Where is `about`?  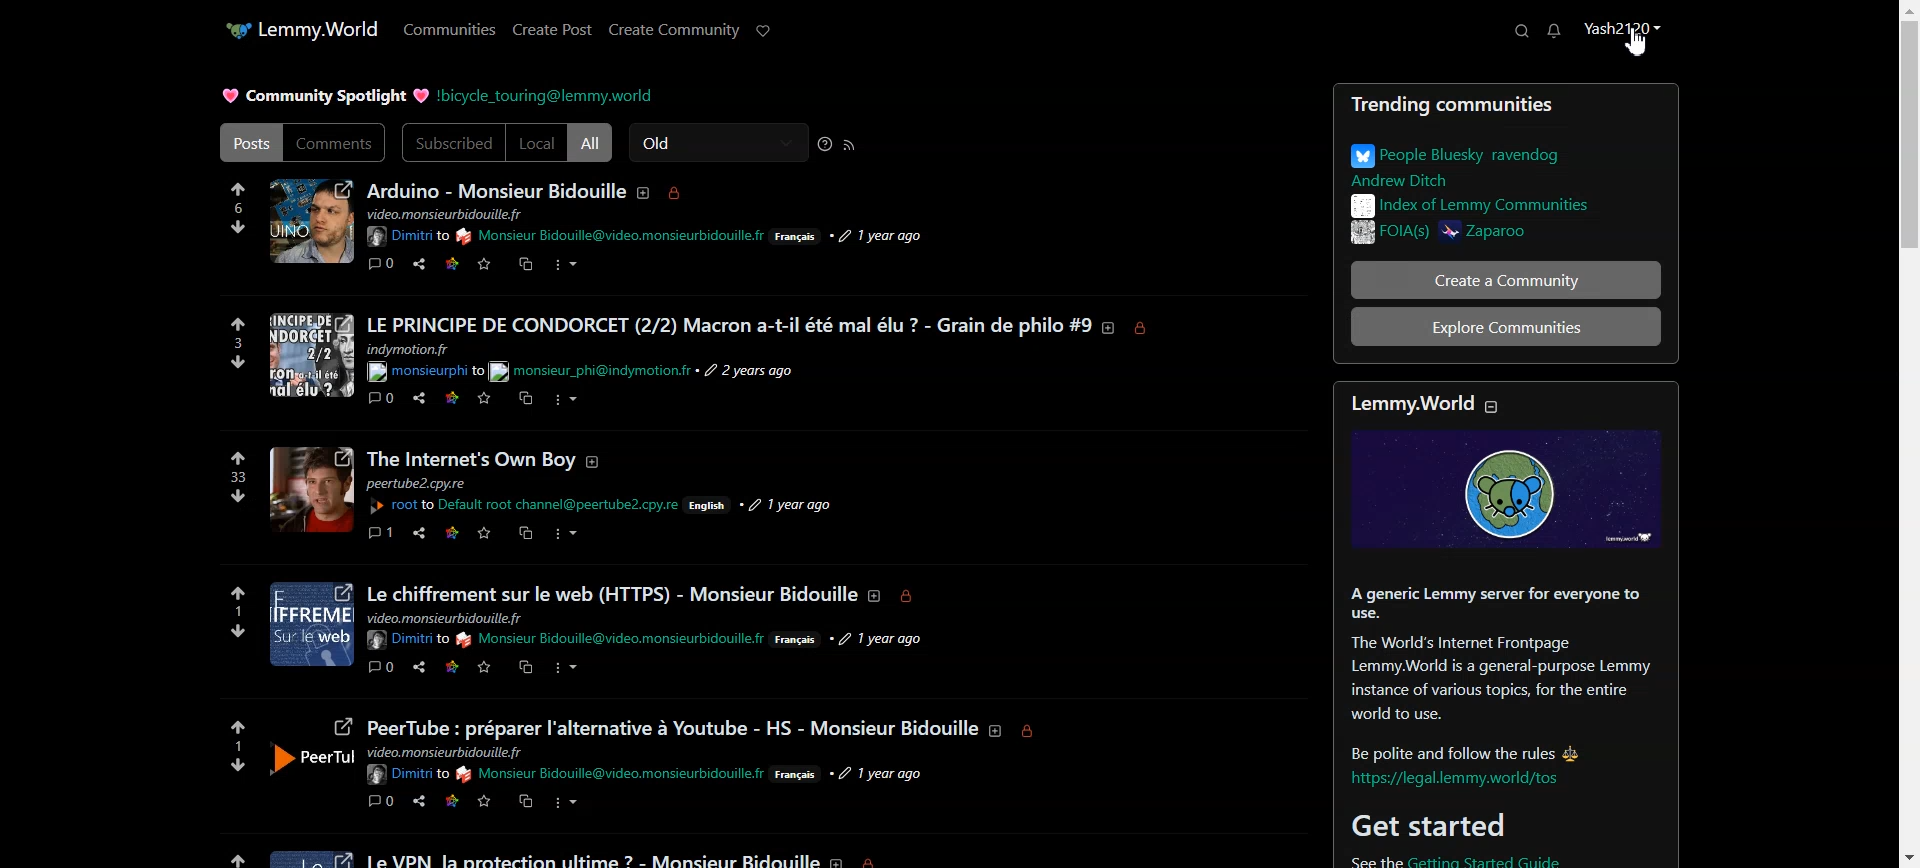 about is located at coordinates (995, 730).